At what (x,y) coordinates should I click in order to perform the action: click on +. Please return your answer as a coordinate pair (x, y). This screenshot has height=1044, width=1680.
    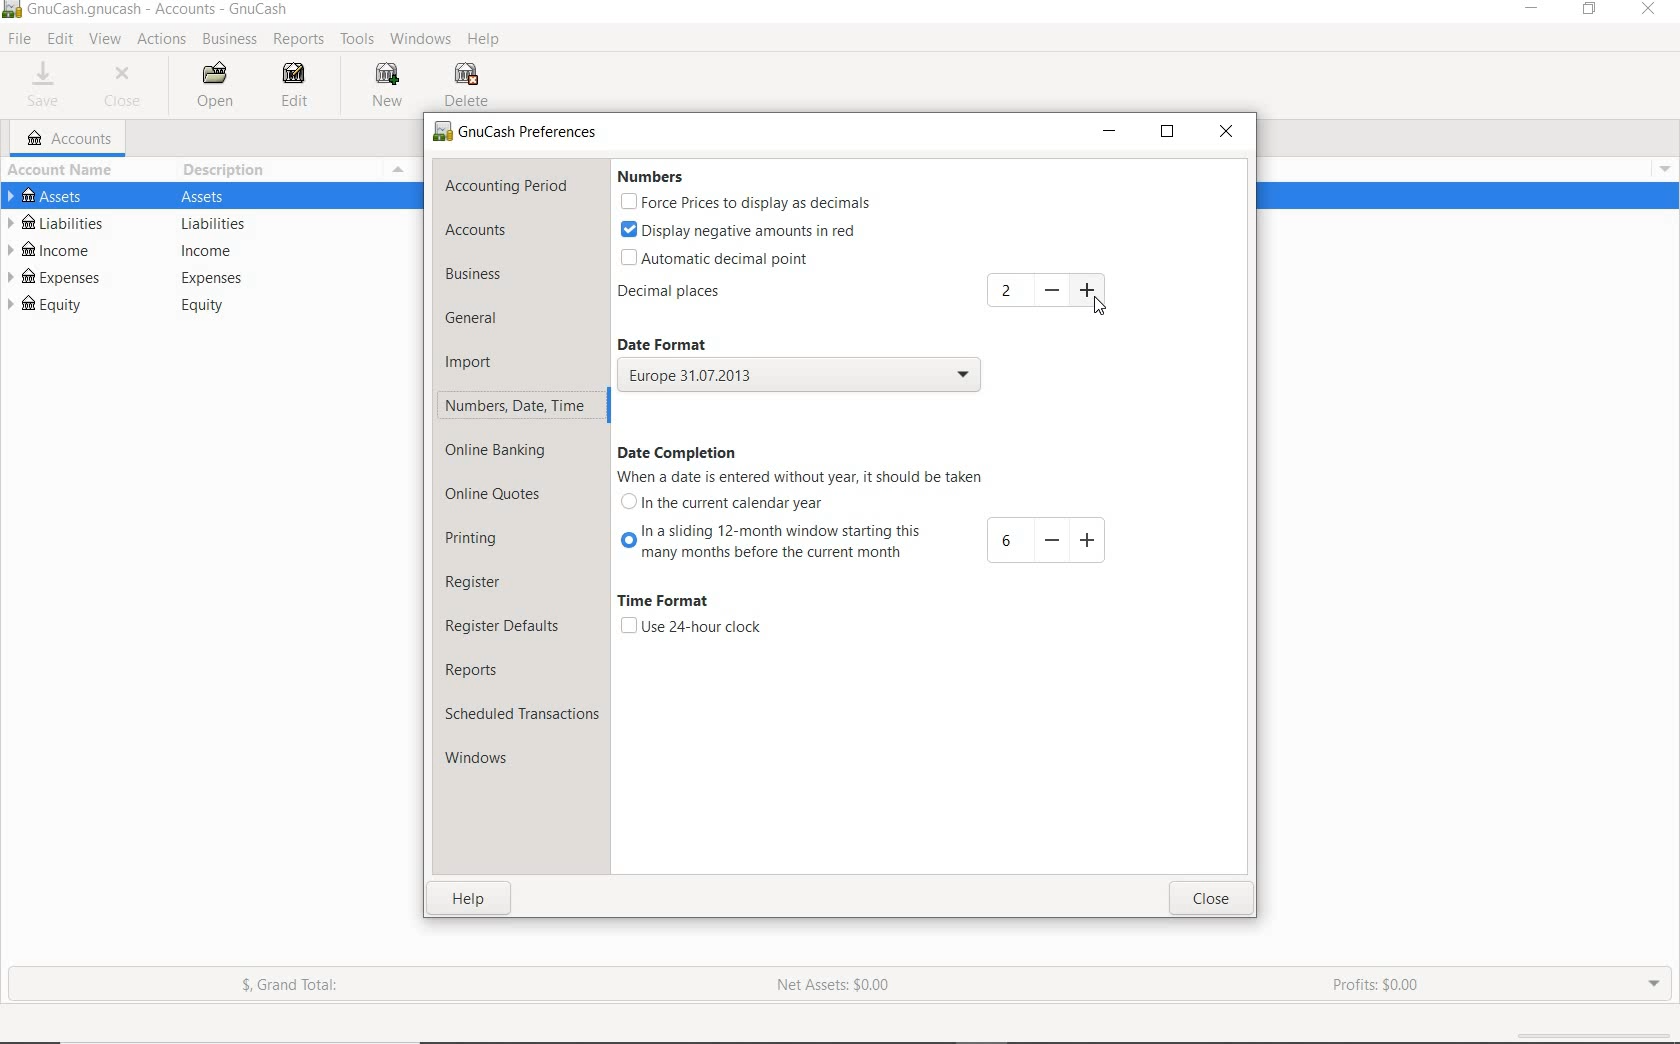
    Looking at the image, I should click on (1087, 539).